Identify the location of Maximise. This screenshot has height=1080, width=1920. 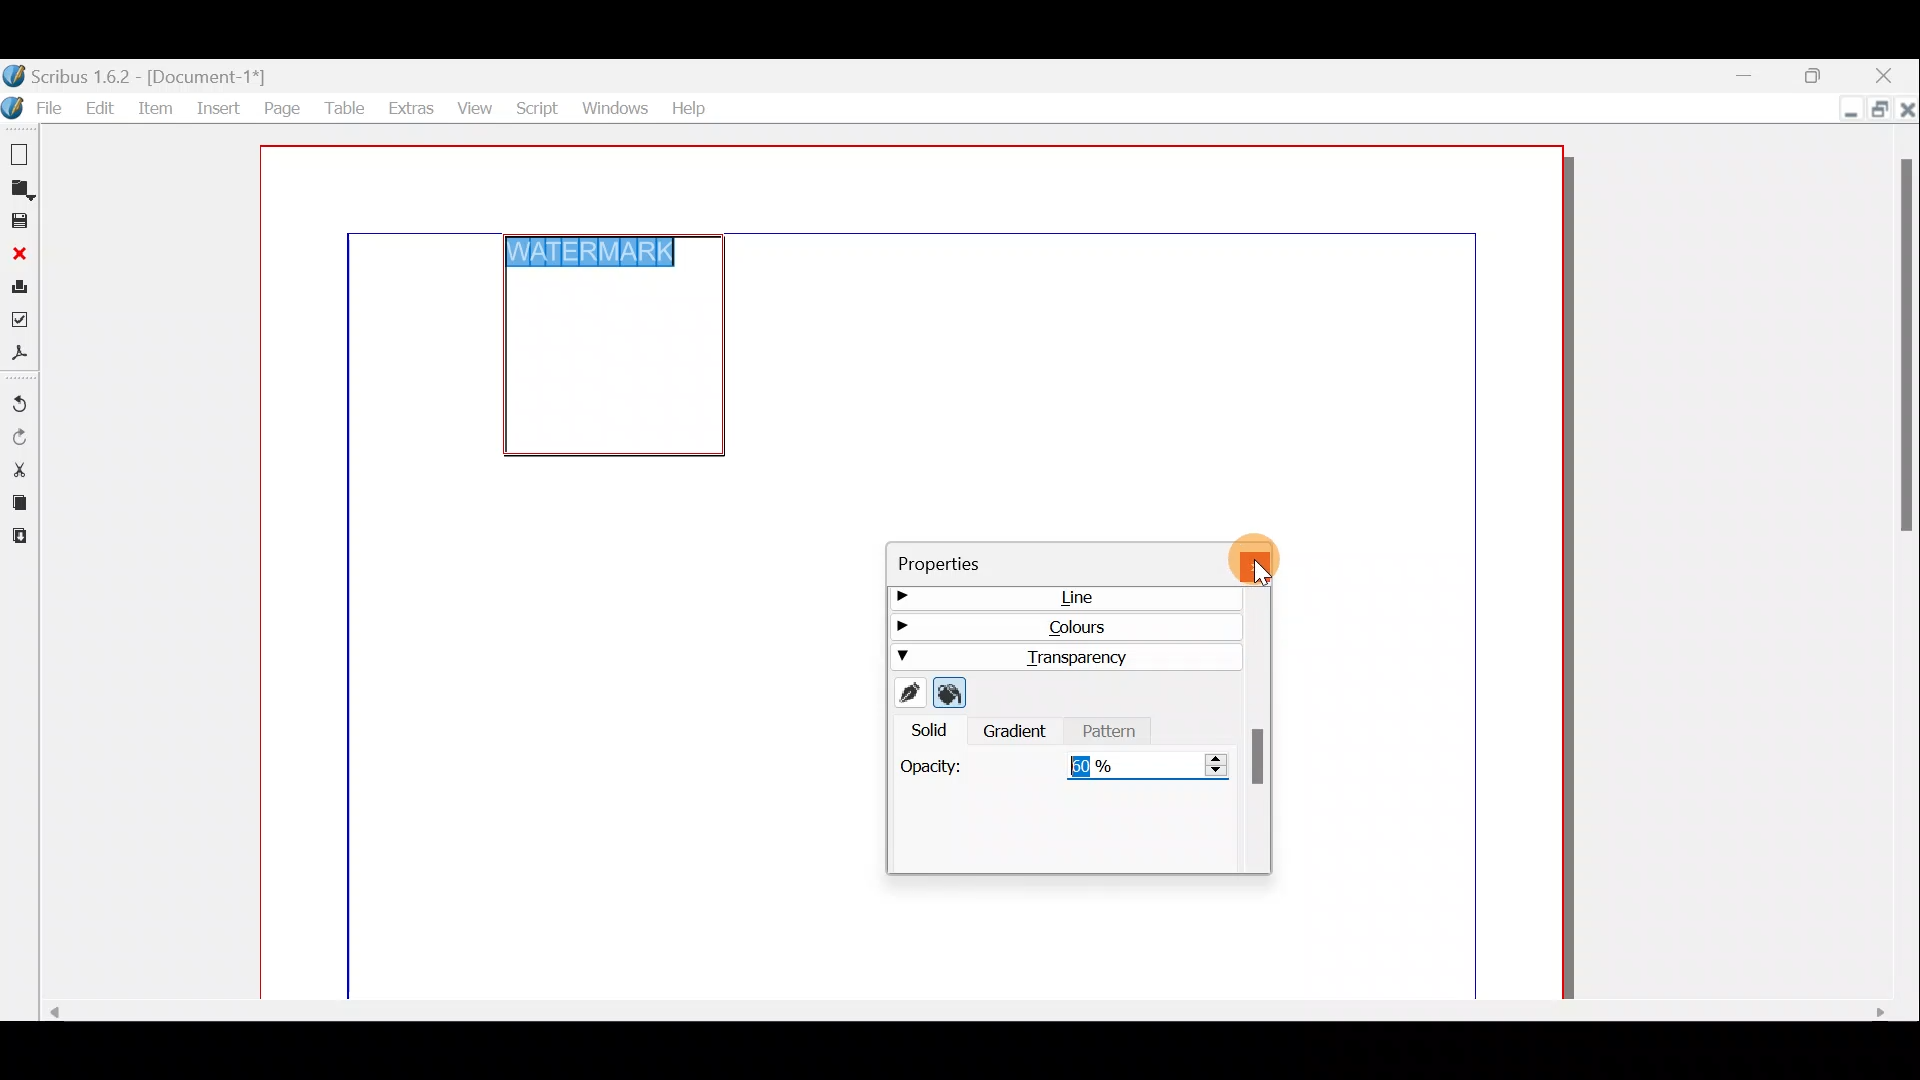
(1877, 107).